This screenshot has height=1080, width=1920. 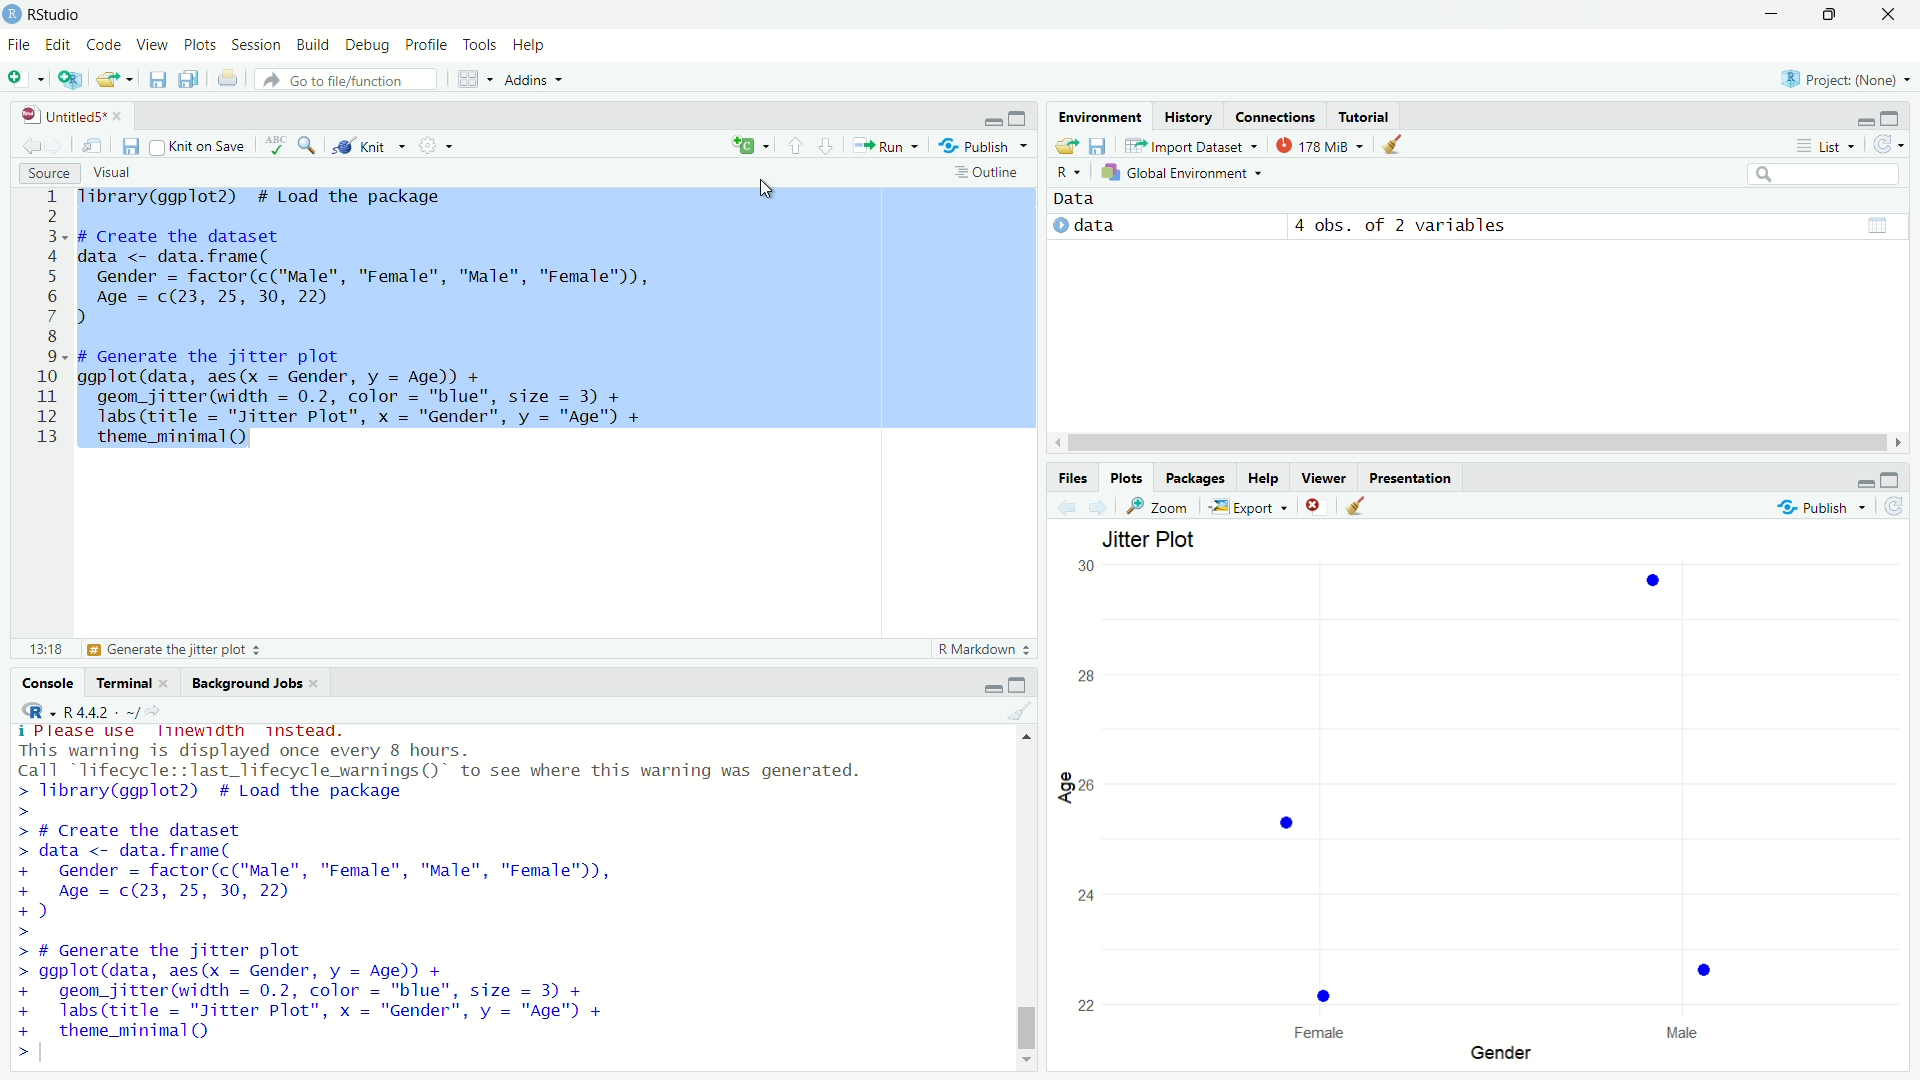 What do you see at coordinates (63, 14) in the screenshot?
I see `RStudio` at bounding box center [63, 14].